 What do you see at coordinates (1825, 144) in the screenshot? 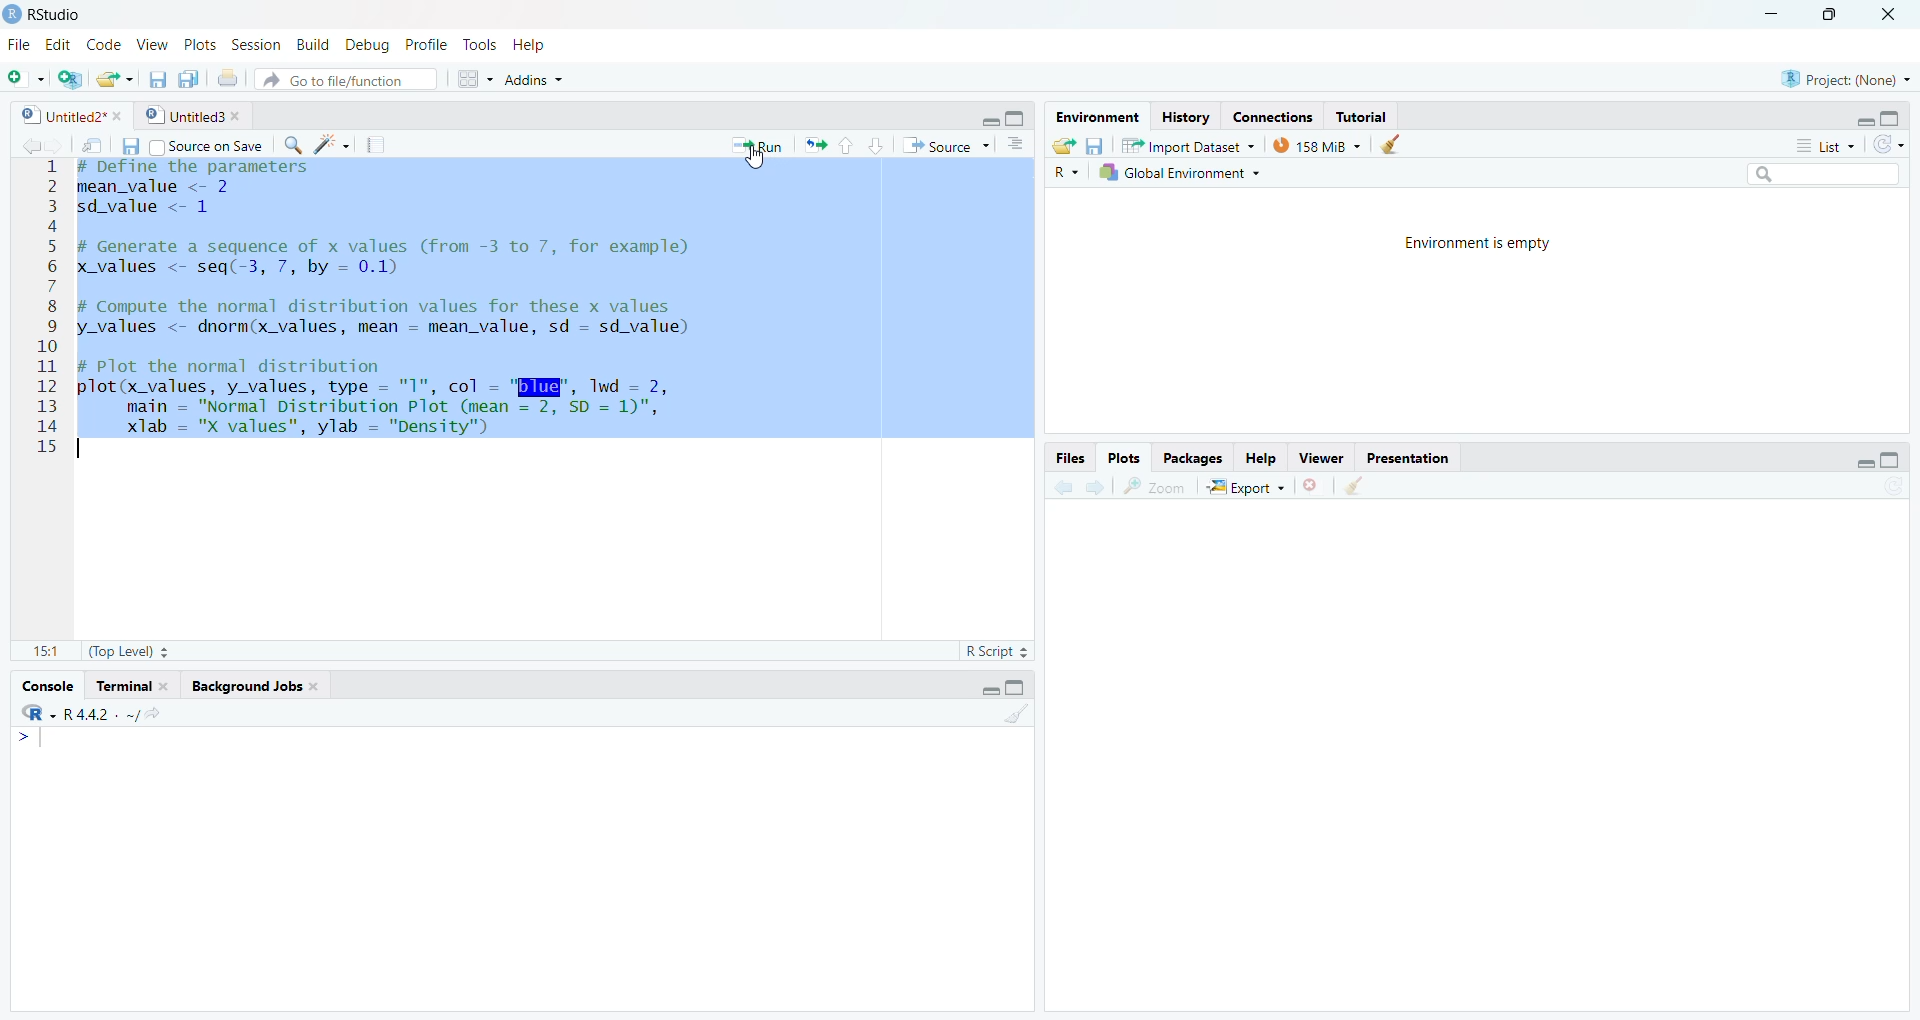
I see `© List +` at bounding box center [1825, 144].